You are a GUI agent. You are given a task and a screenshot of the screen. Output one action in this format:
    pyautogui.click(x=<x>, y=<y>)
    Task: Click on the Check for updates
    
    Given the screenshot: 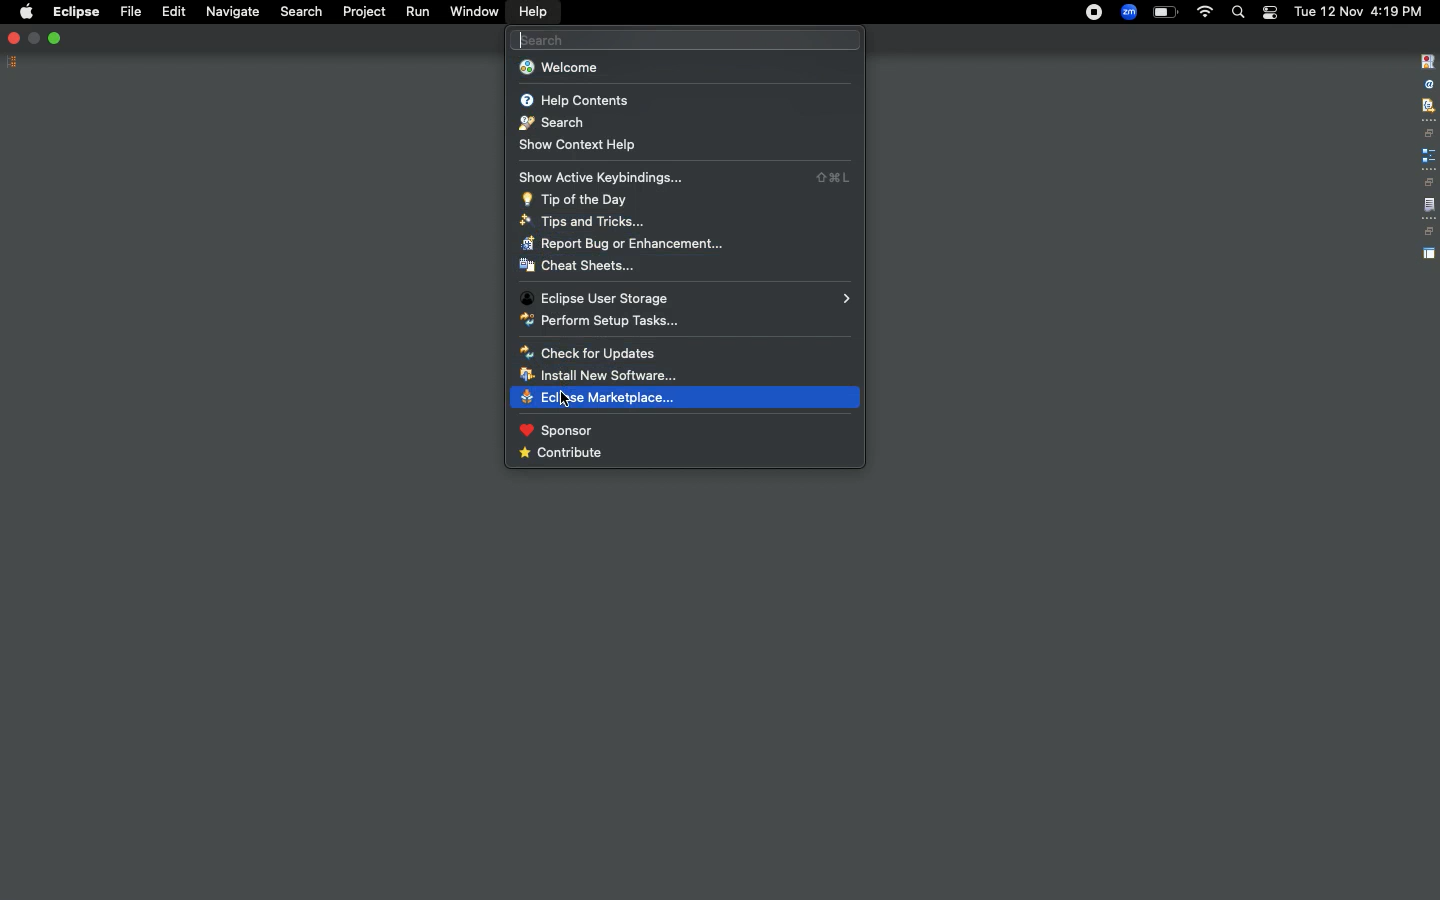 What is the action you would take?
    pyautogui.click(x=585, y=352)
    